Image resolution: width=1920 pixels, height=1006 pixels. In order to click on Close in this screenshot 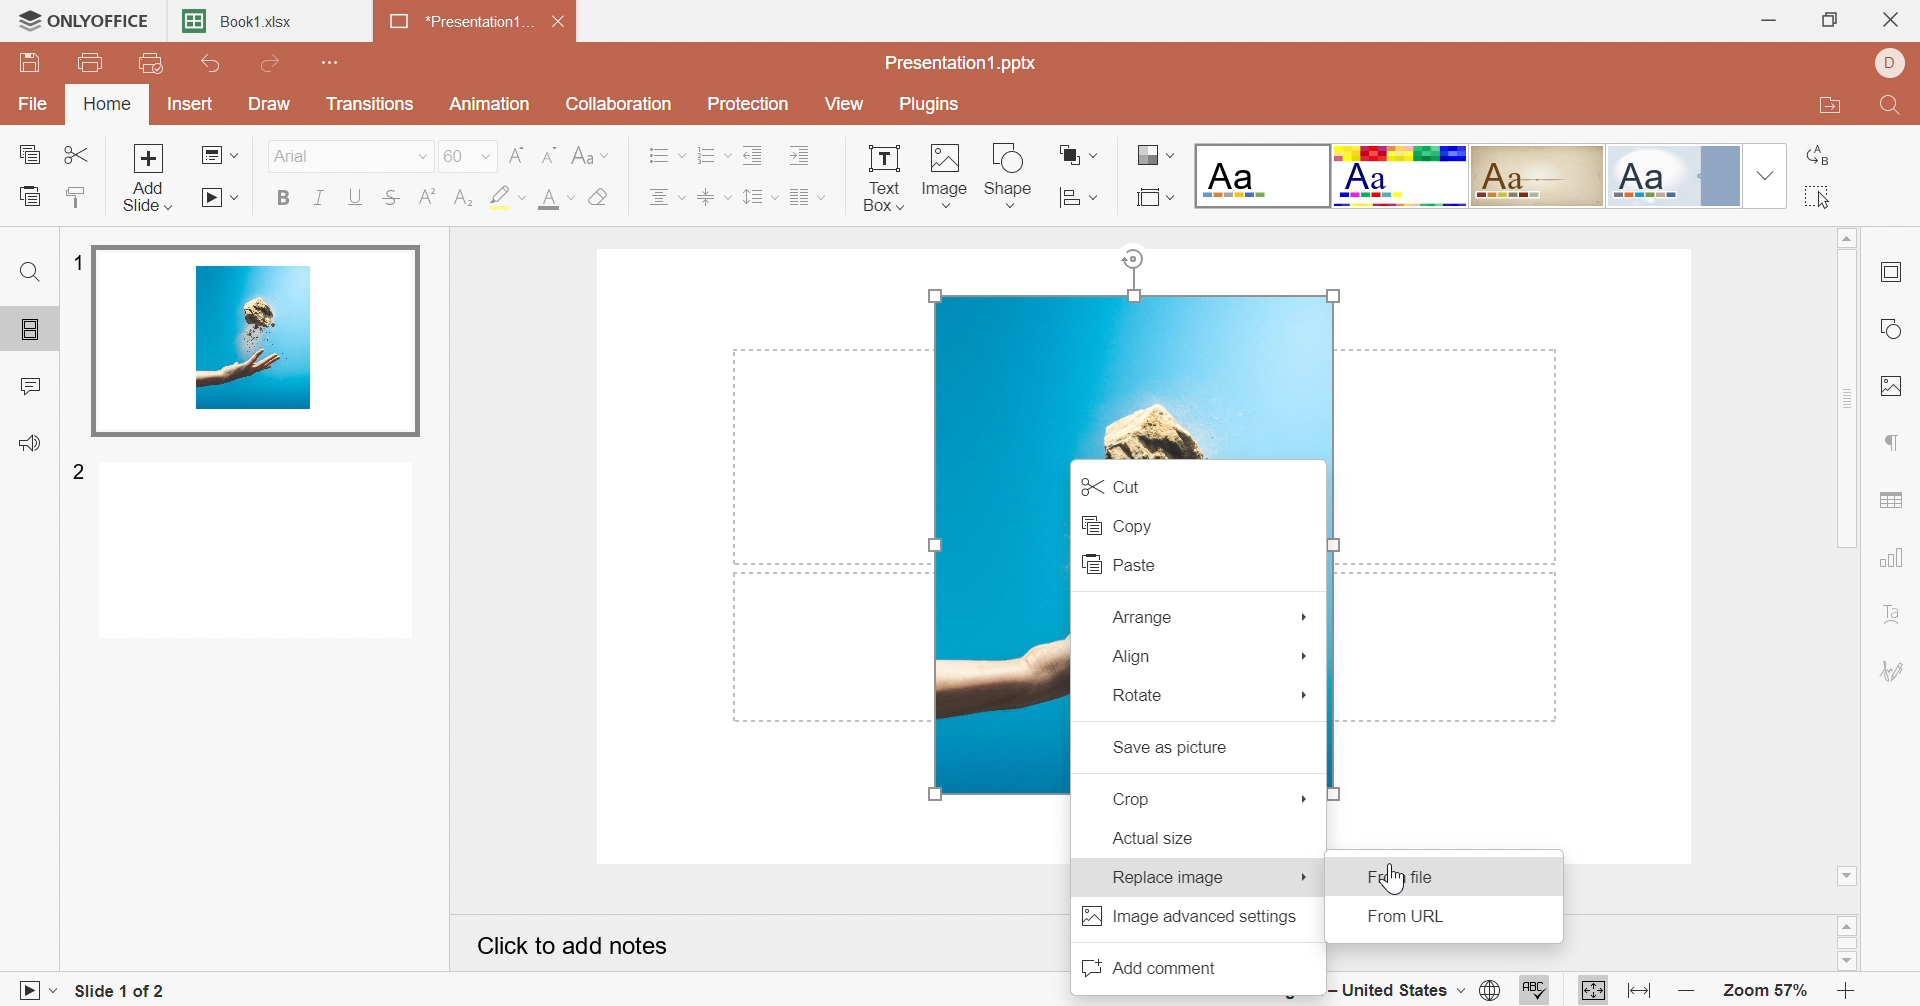, I will do `click(561, 19)`.